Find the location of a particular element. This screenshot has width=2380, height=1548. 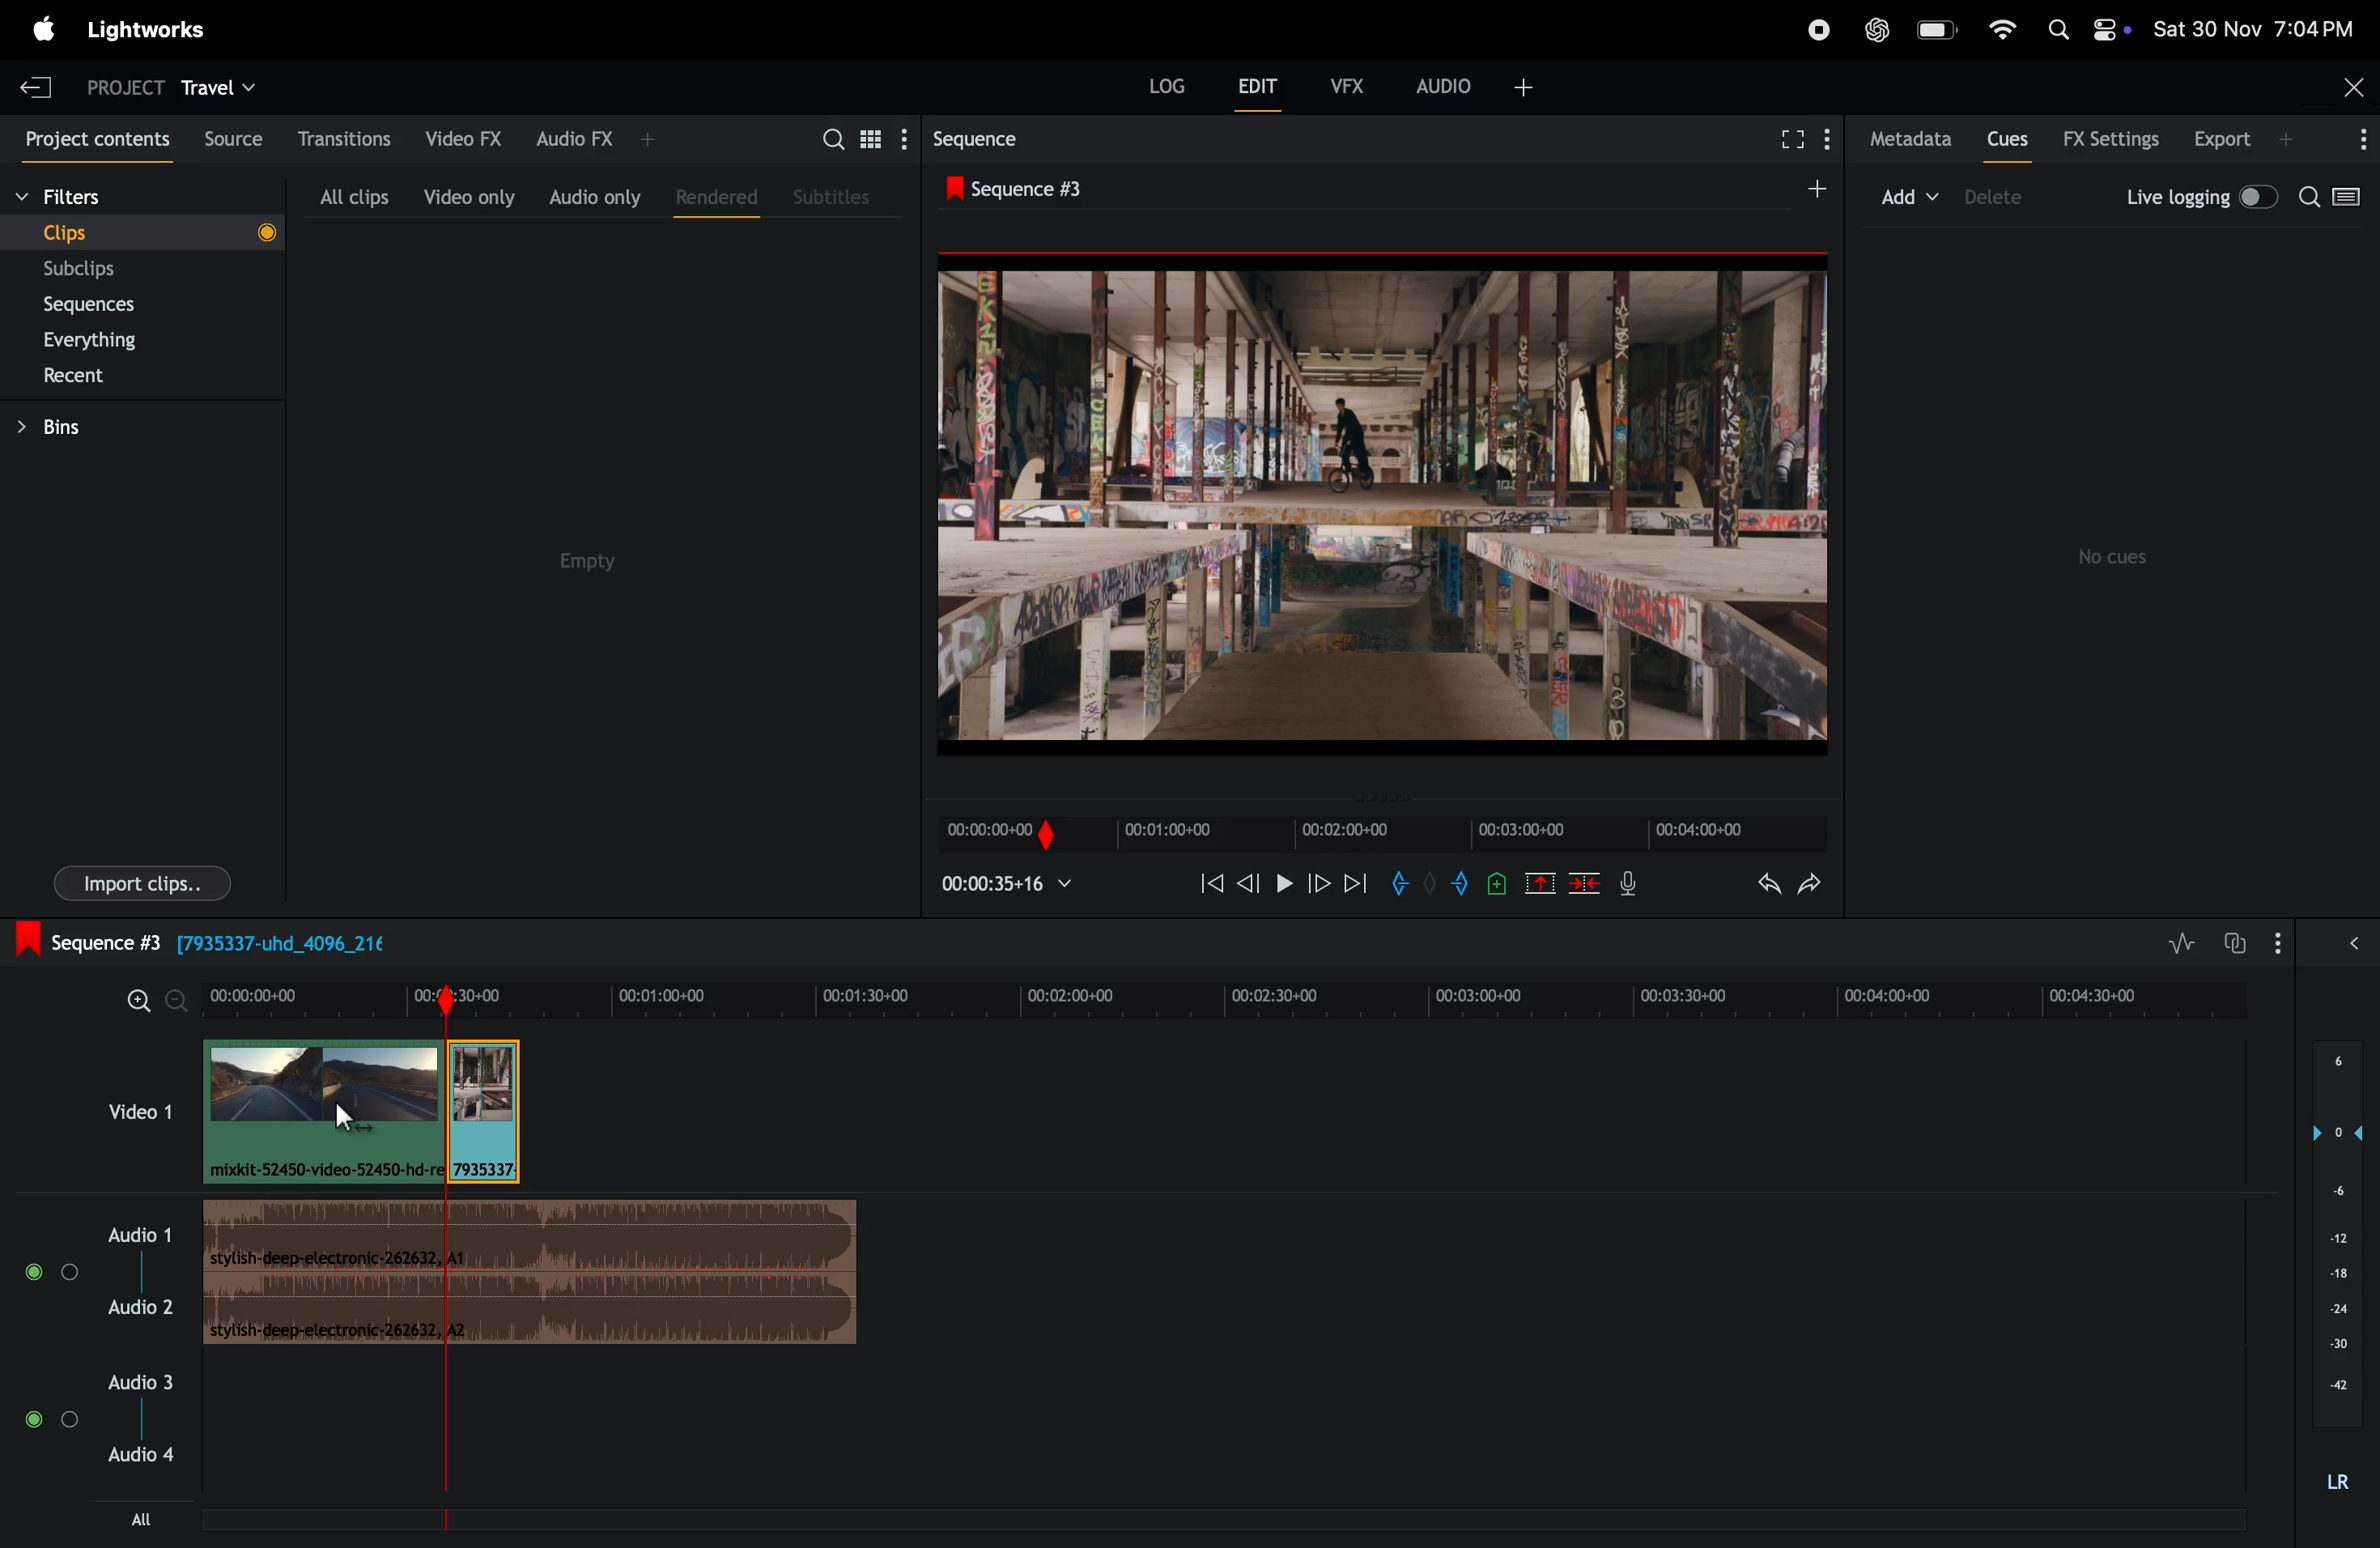

LR is located at coordinates (2341, 1484).